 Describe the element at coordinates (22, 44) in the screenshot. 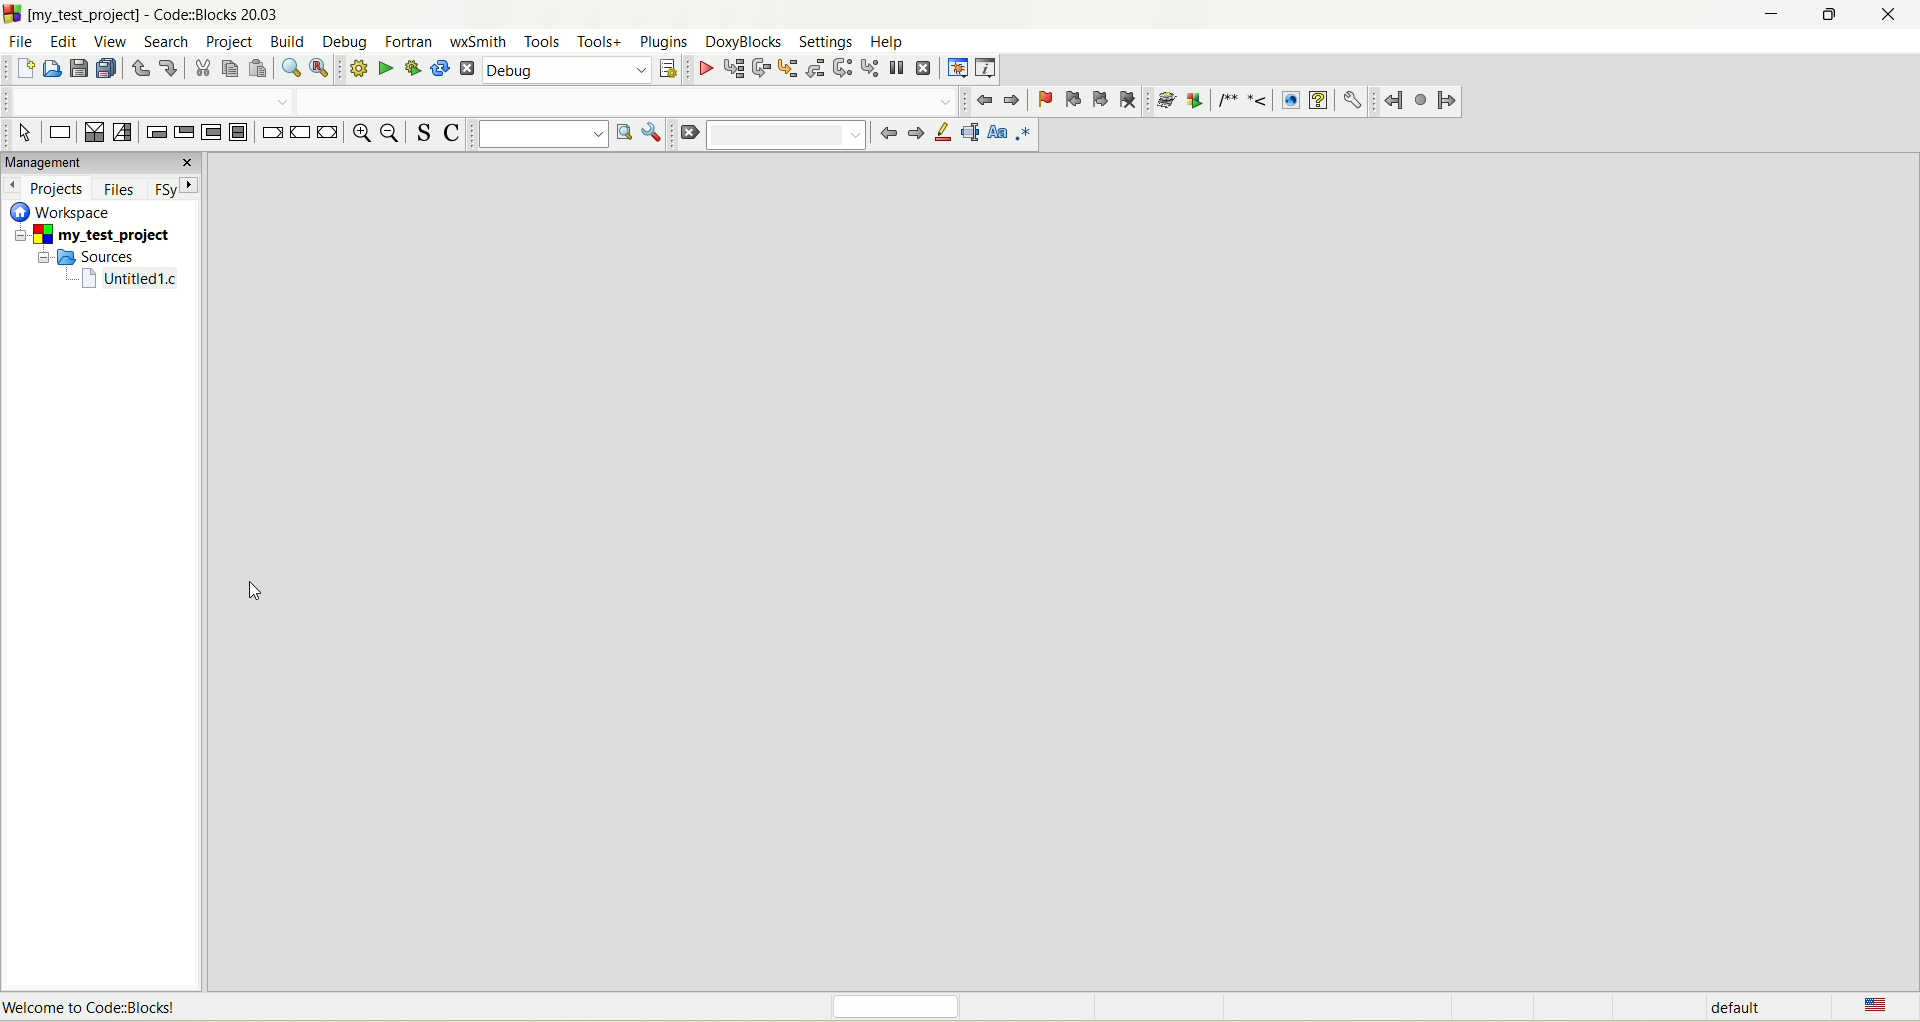

I see `file` at that location.